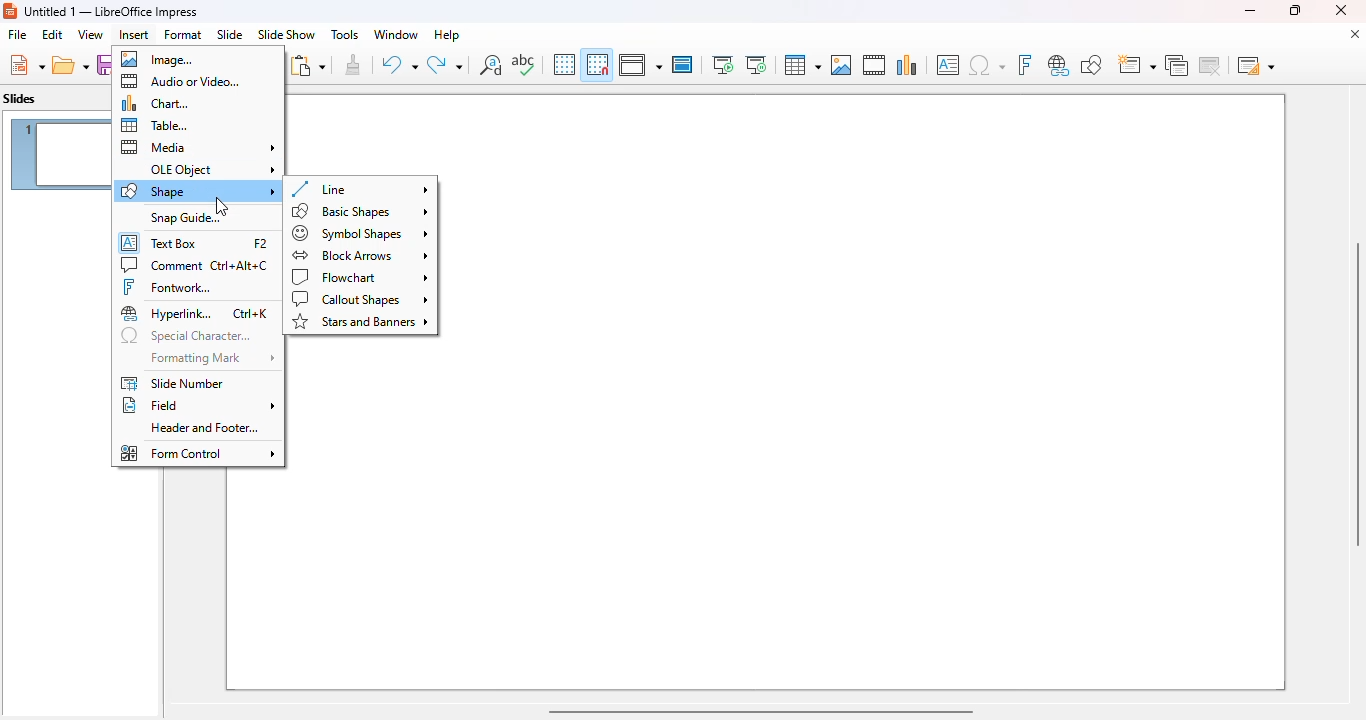  What do you see at coordinates (186, 337) in the screenshot?
I see `special characters` at bounding box center [186, 337].